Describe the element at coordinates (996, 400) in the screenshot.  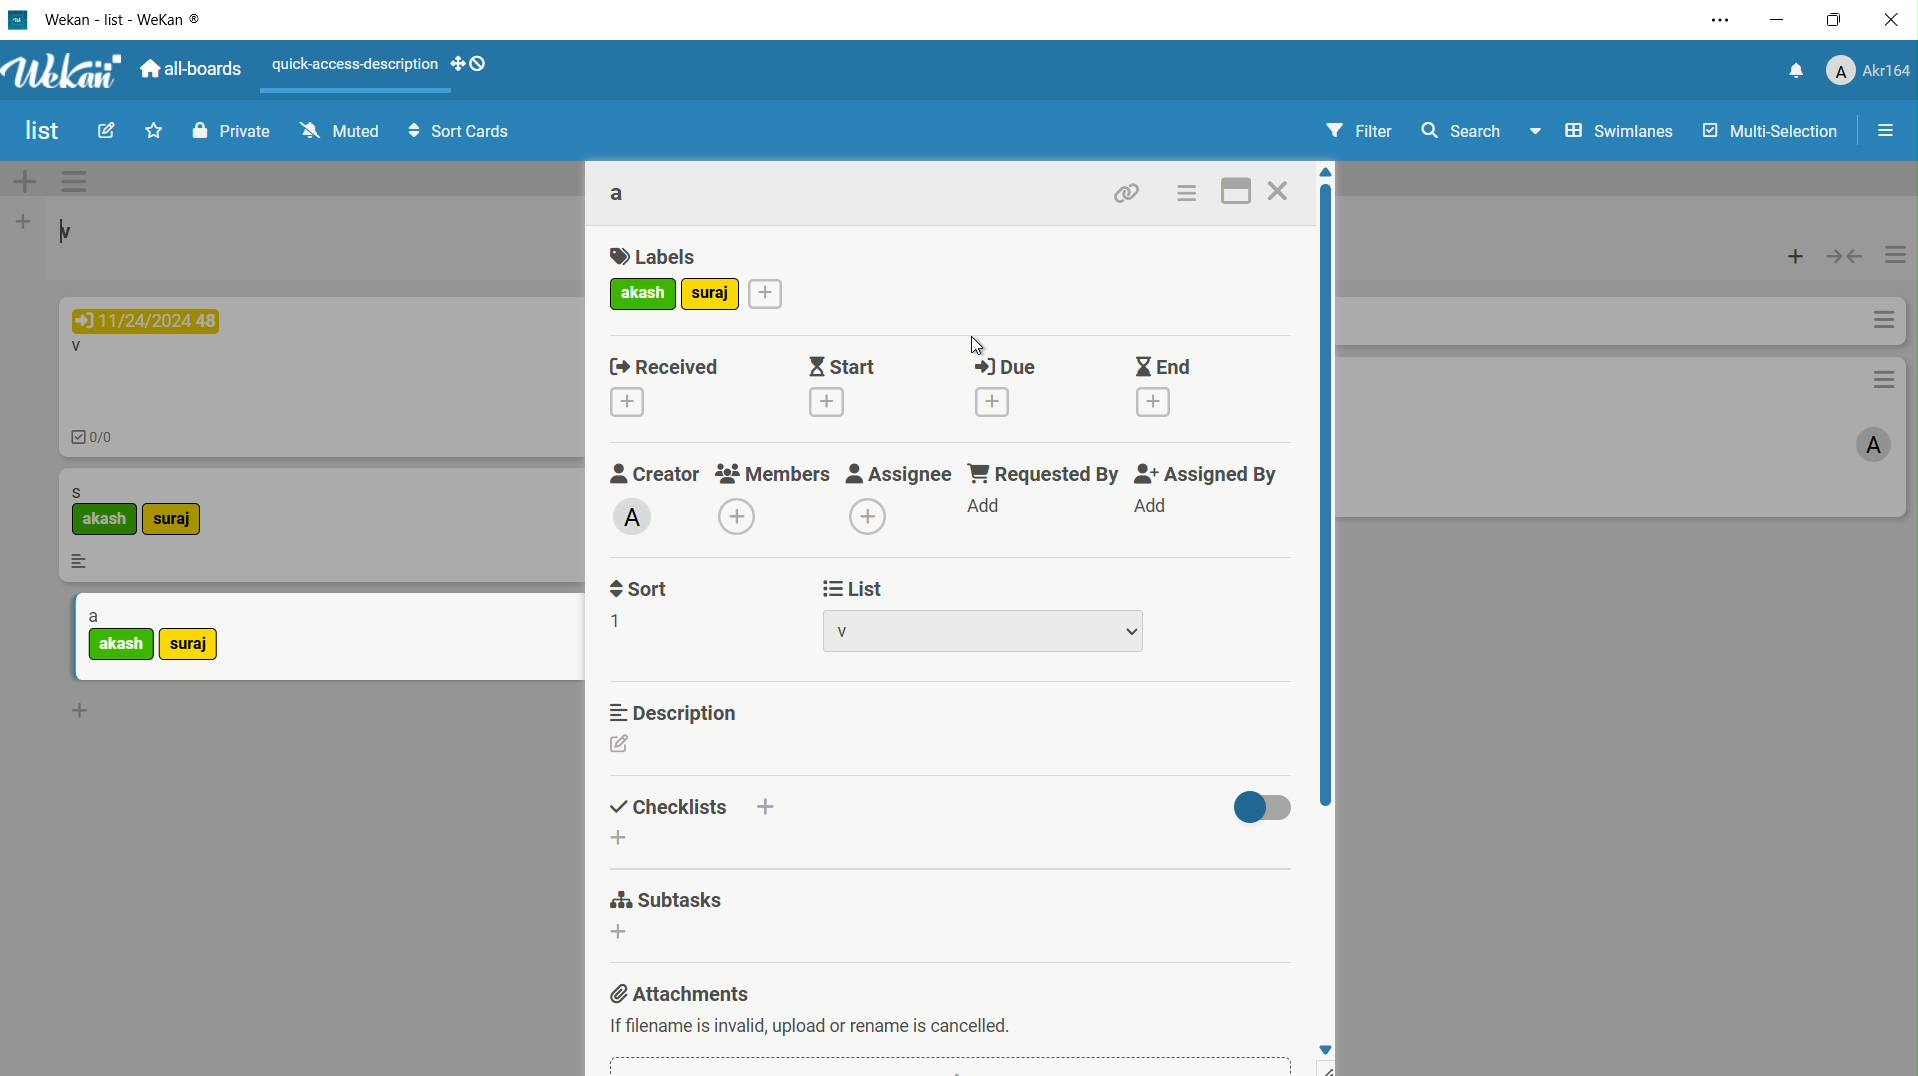
I see `add due date` at that location.